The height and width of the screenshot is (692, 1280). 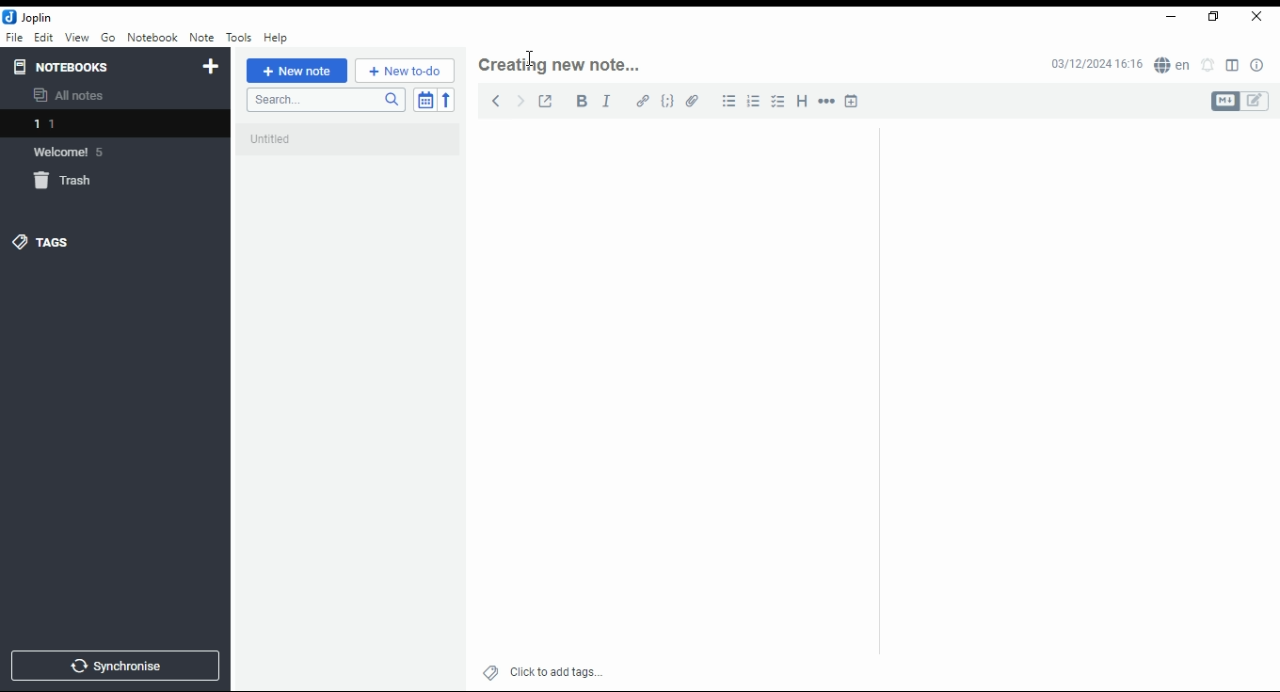 What do you see at coordinates (14, 36) in the screenshot?
I see `file` at bounding box center [14, 36].